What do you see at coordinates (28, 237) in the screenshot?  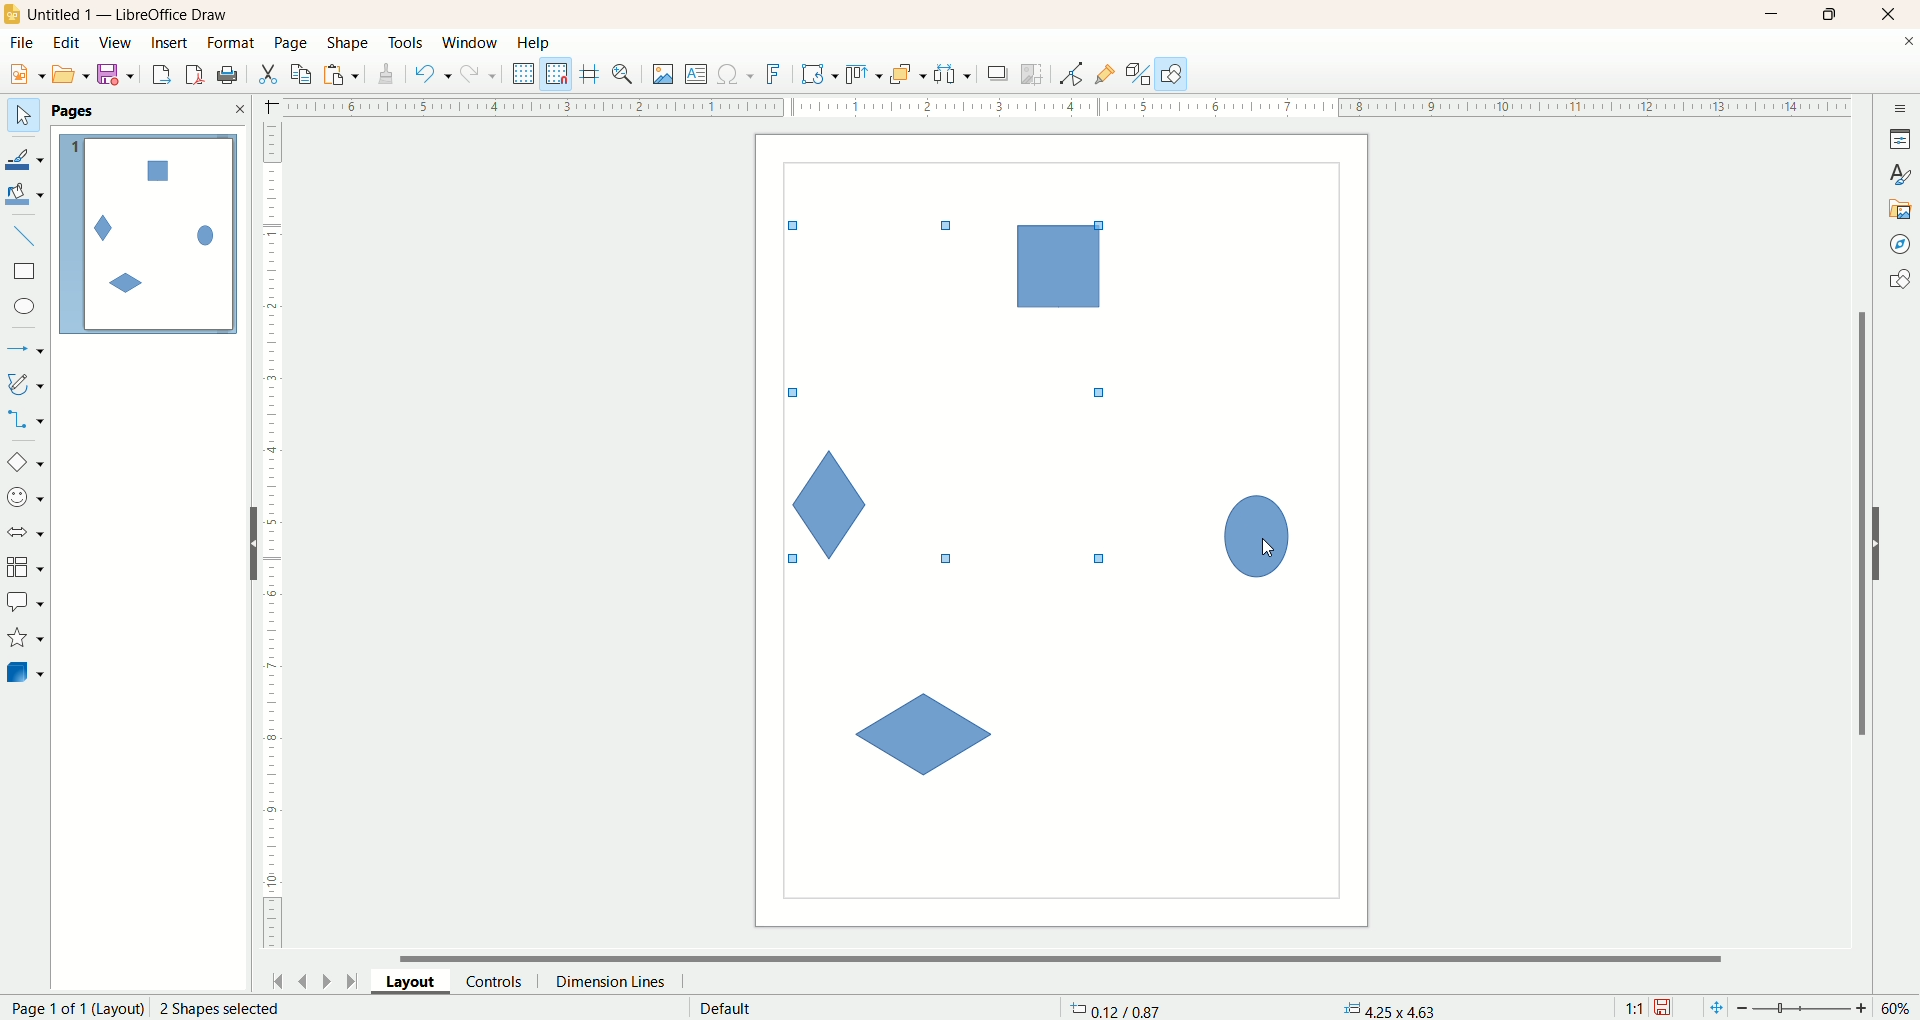 I see `insert line` at bounding box center [28, 237].